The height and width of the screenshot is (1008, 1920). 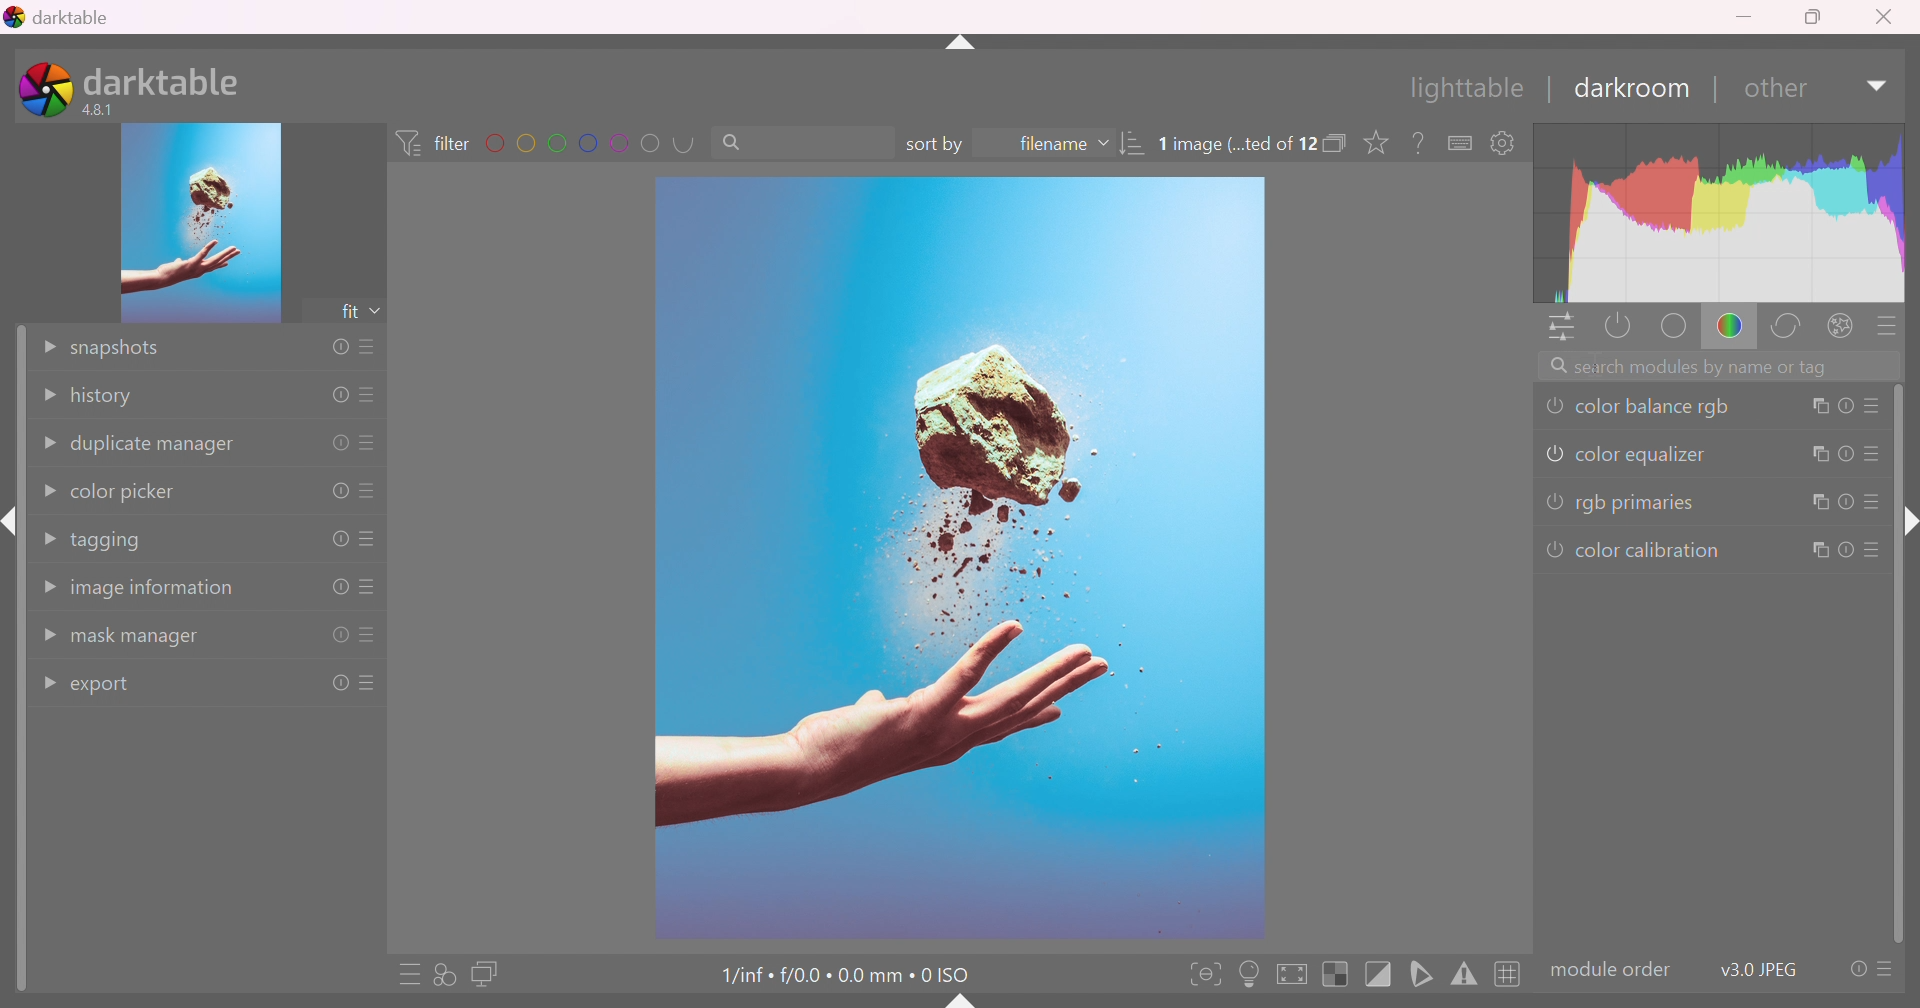 What do you see at coordinates (340, 491) in the screenshot?
I see `reset` at bounding box center [340, 491].